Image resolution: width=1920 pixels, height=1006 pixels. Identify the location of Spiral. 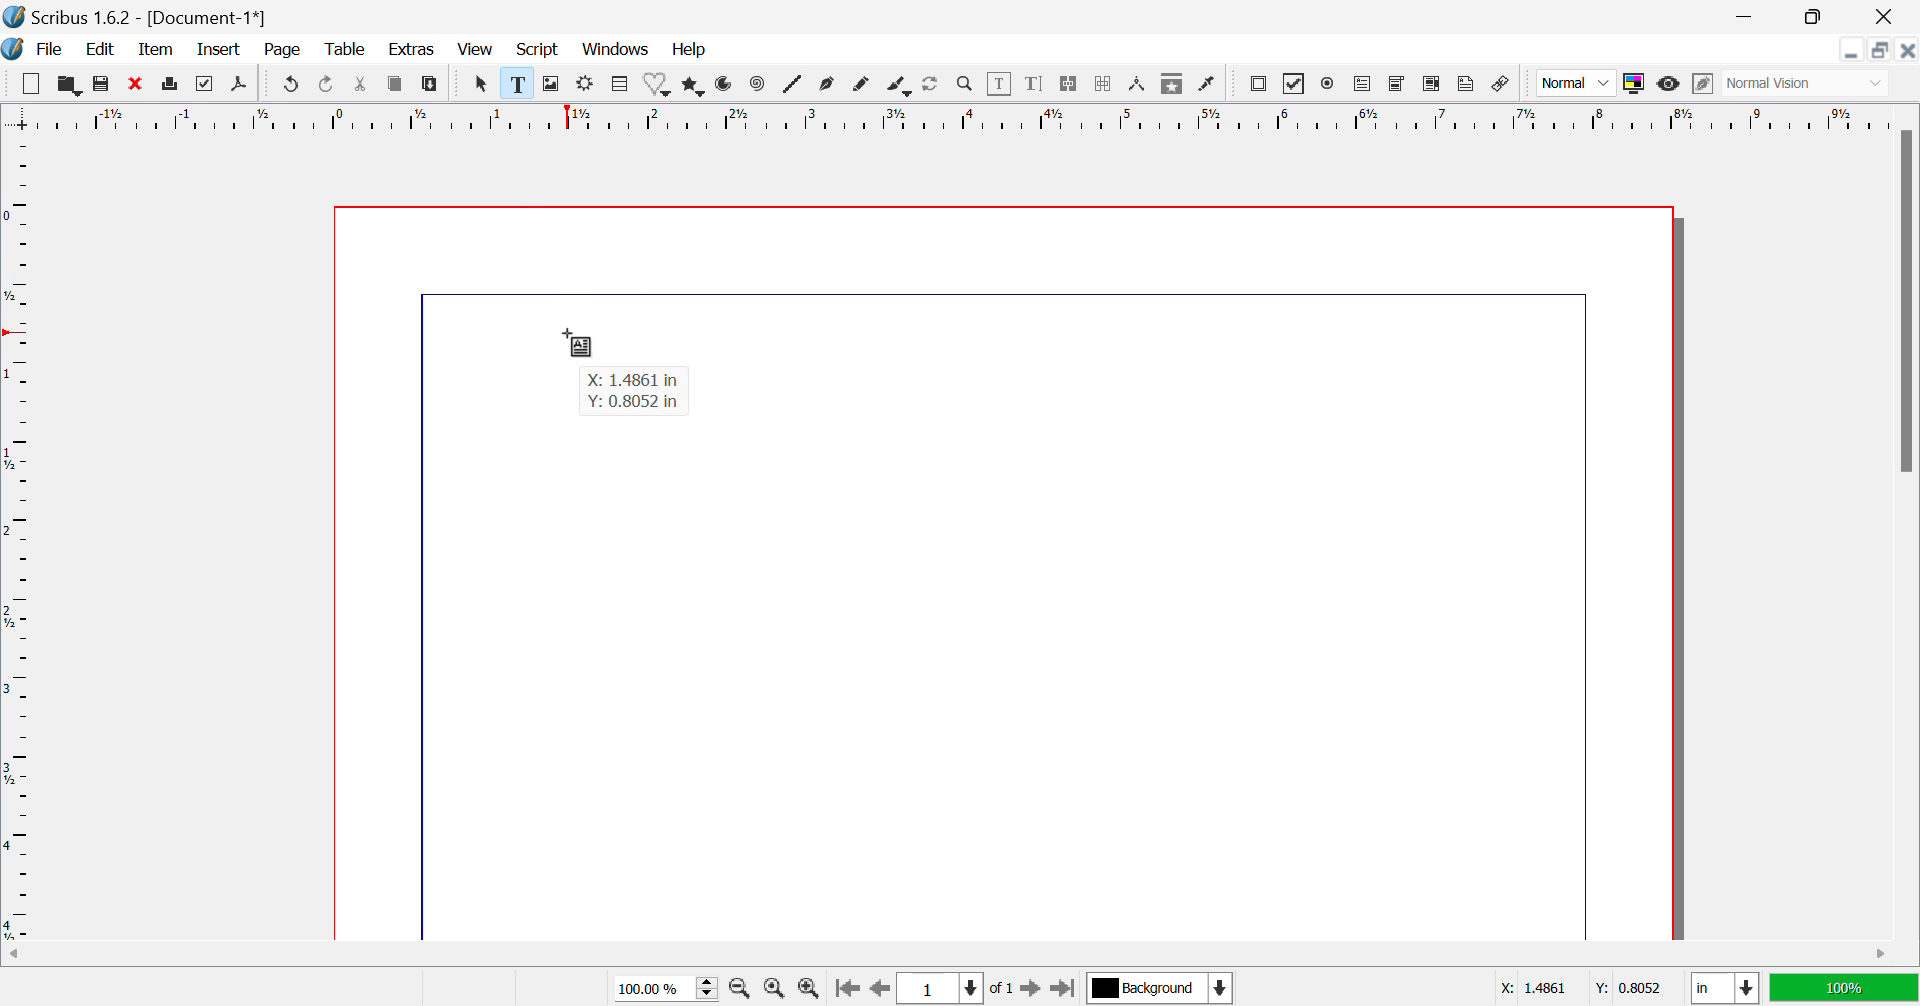
(756, 88).